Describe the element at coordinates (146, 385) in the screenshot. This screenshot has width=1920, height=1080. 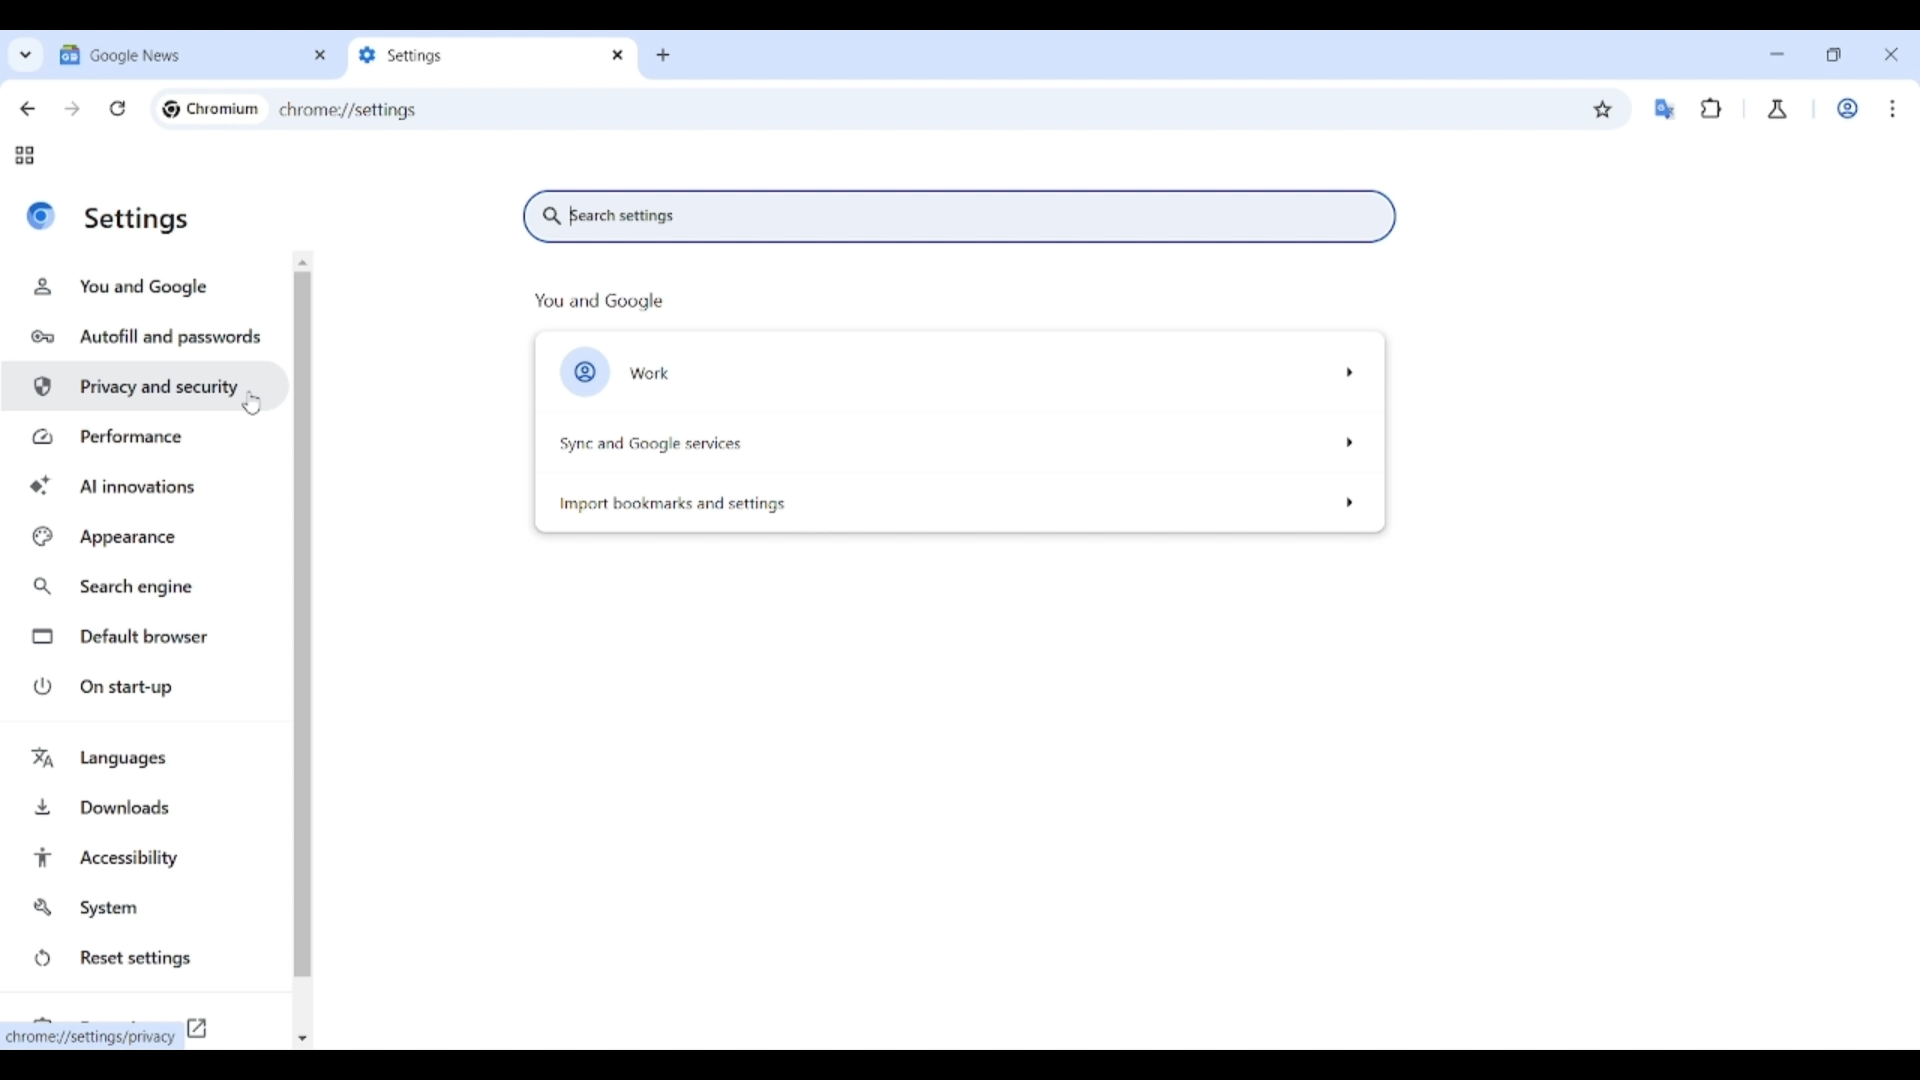
I see `Privacy and security` at that location.